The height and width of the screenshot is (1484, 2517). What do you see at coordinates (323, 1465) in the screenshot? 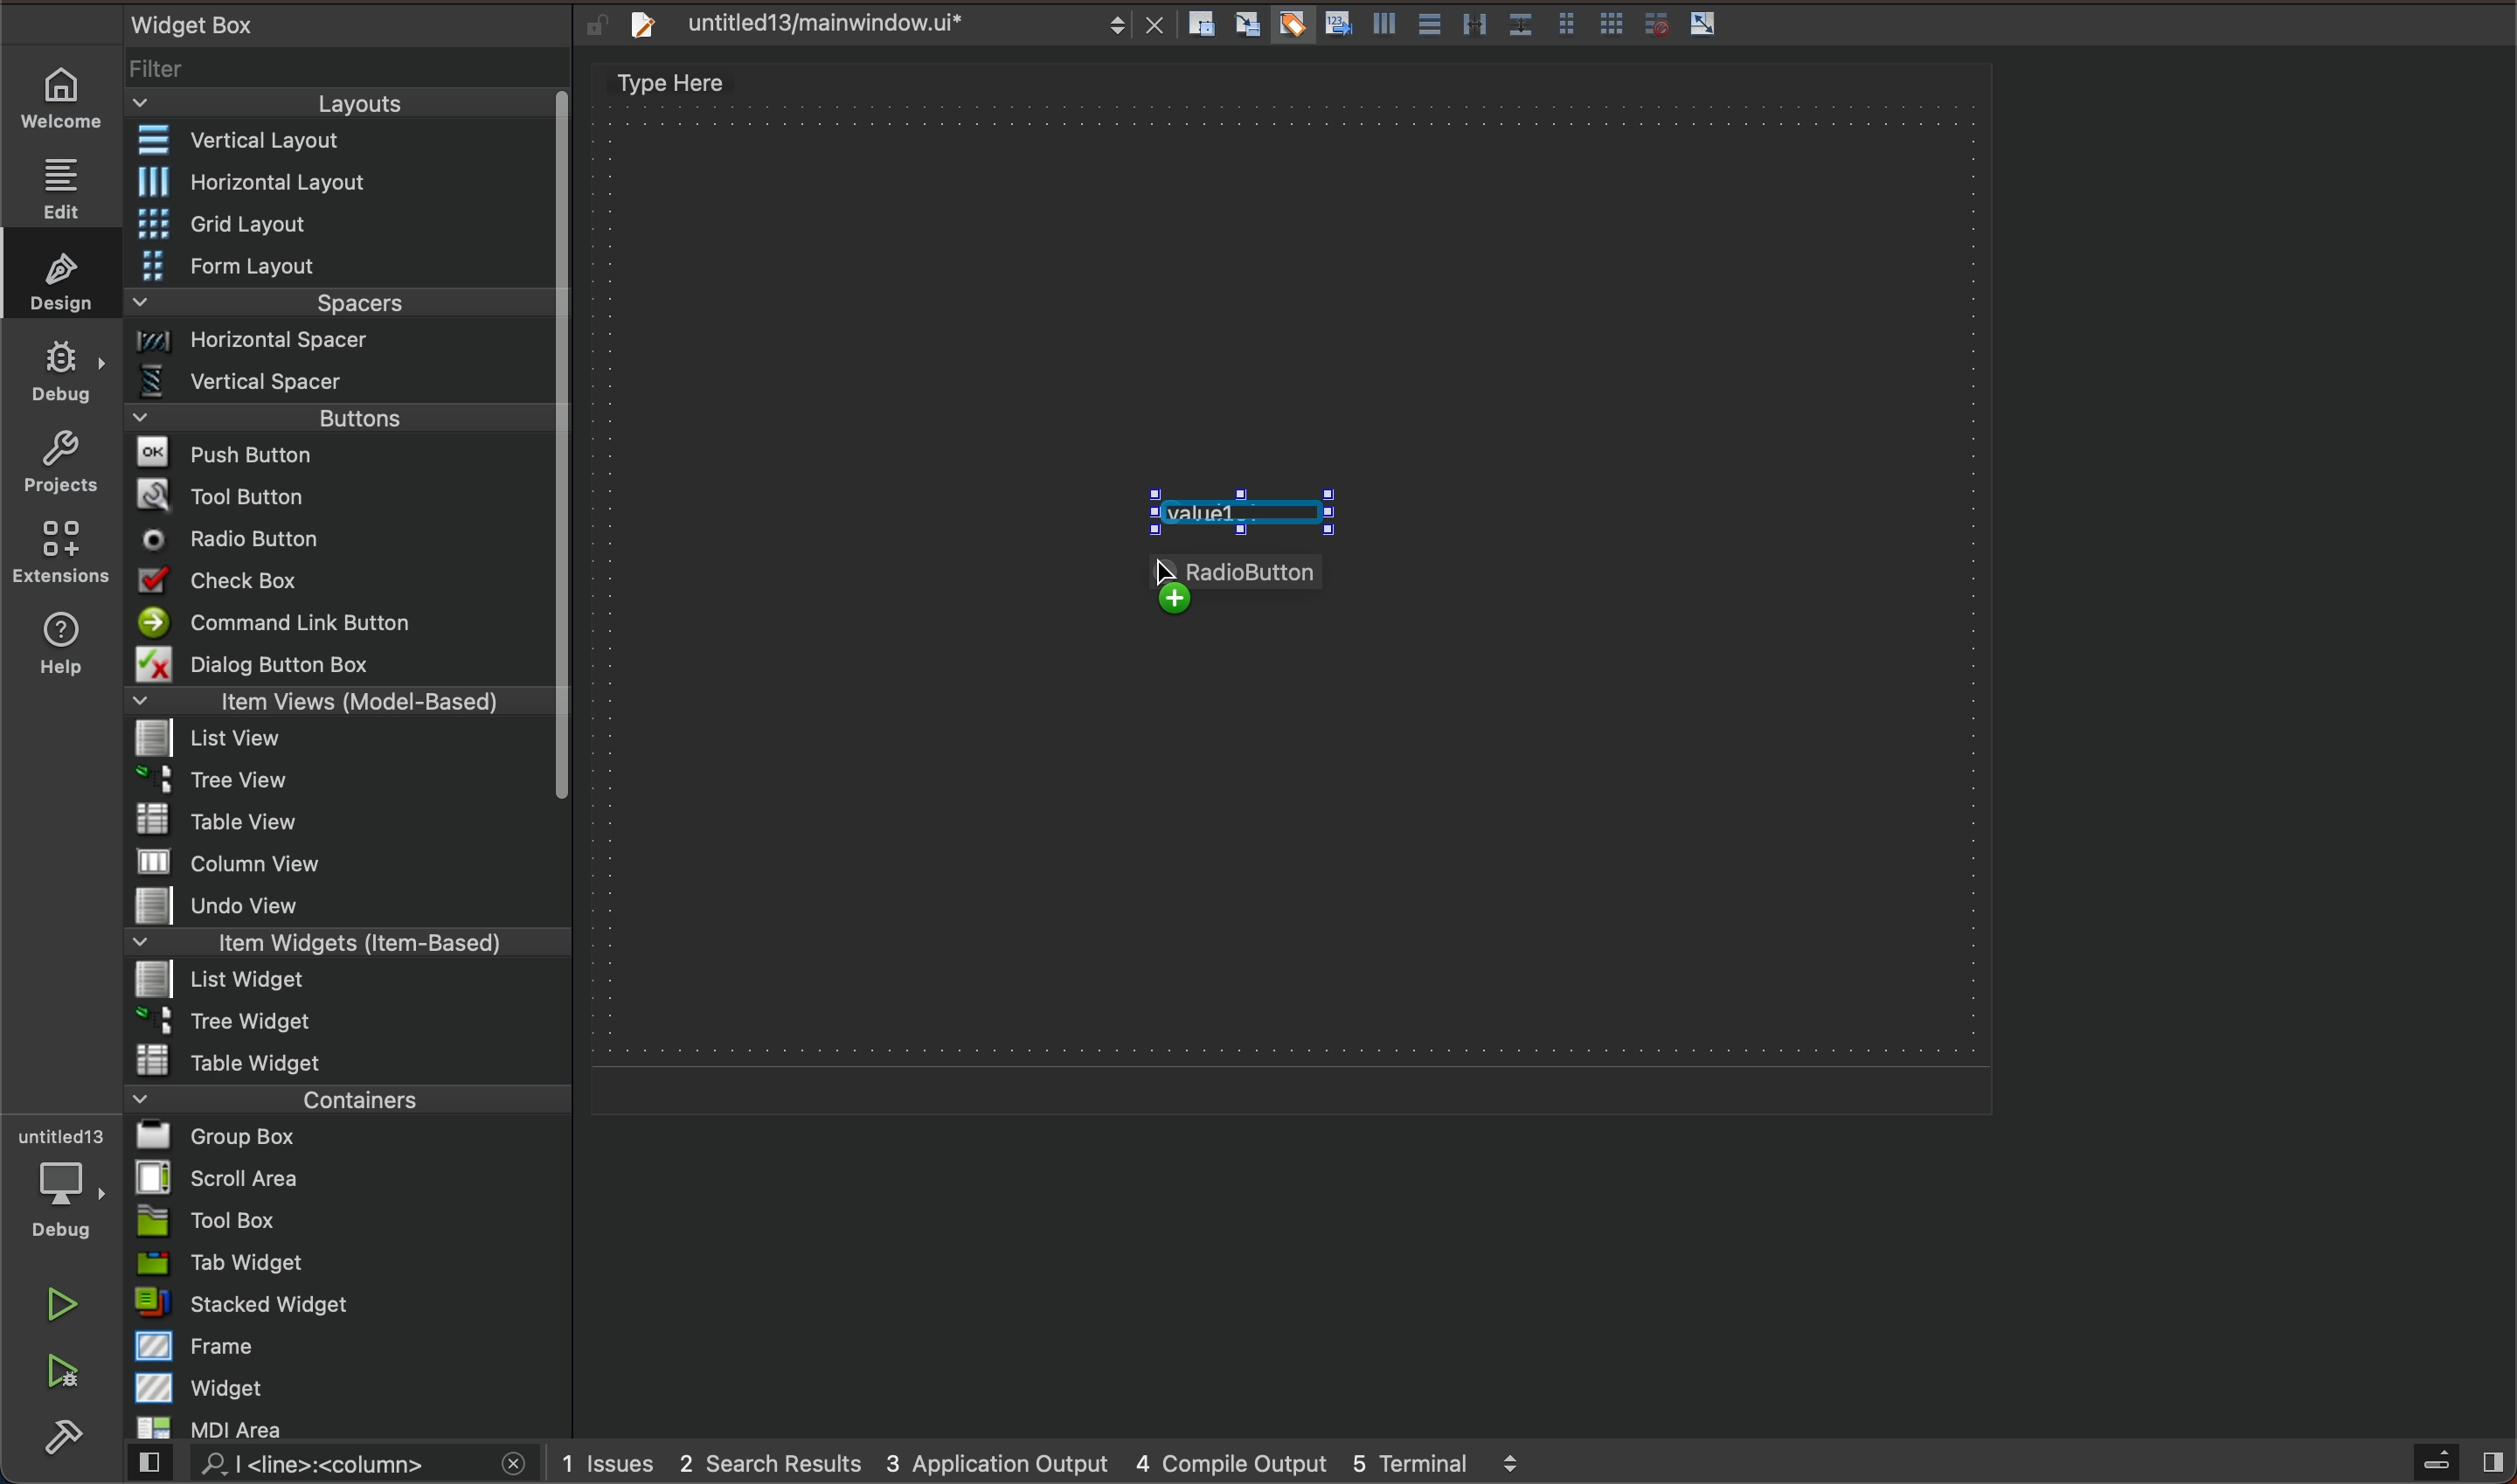
I see `search` at bounding box center [323, 1465].